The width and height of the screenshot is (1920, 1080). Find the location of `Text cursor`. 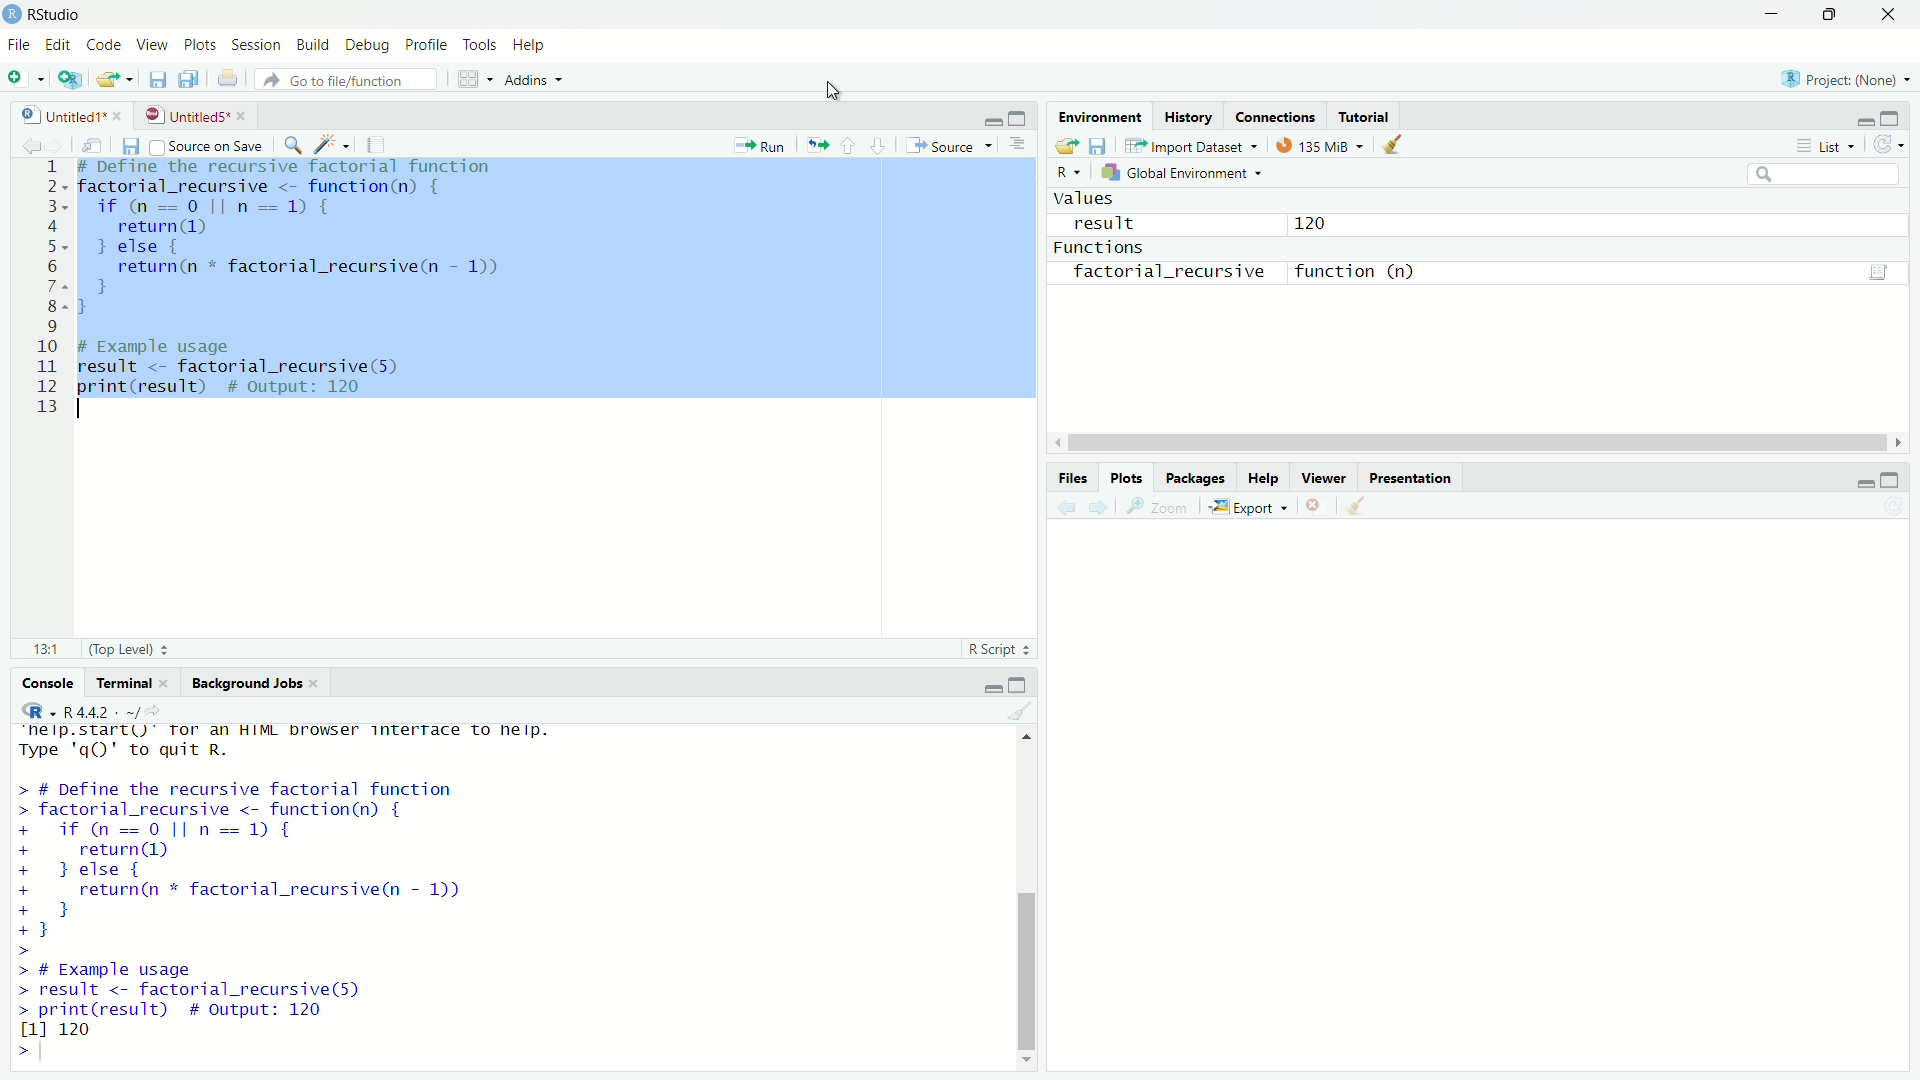

Text cursor is located at coordinates (832, 85).